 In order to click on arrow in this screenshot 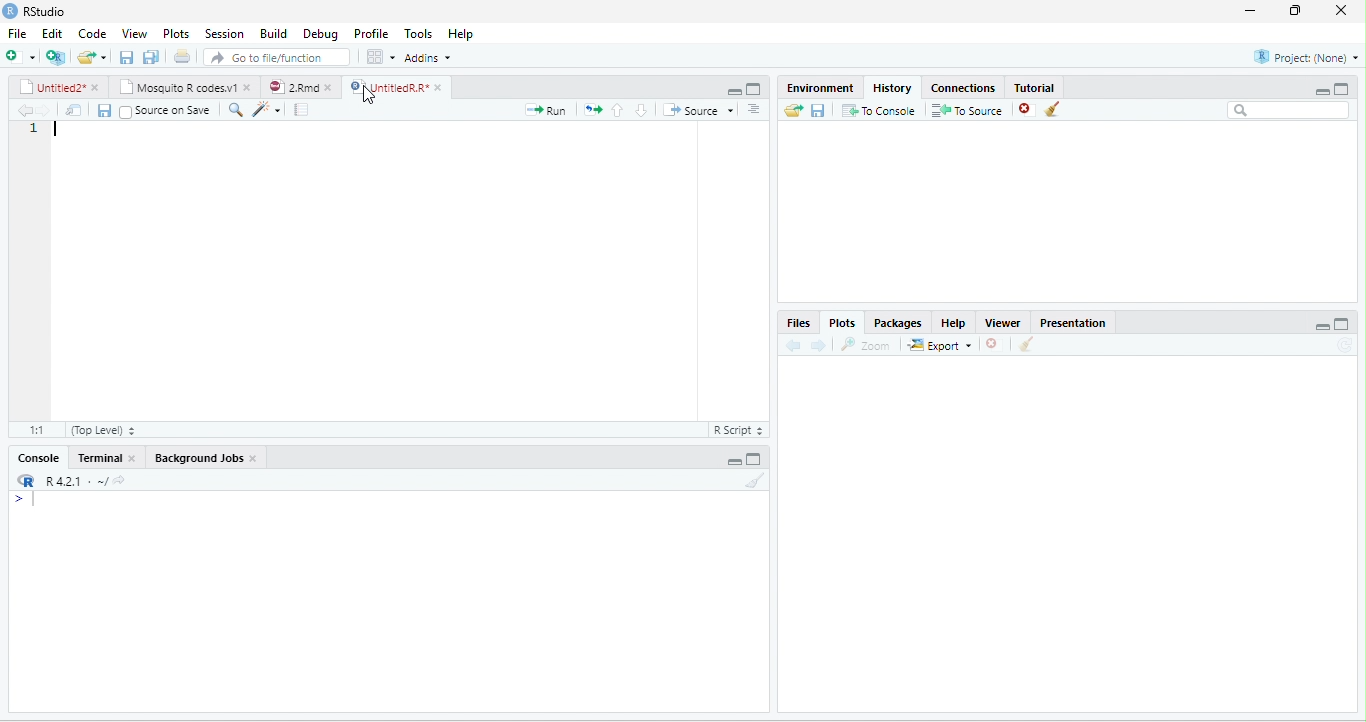, I will do `click(22, 111)`.